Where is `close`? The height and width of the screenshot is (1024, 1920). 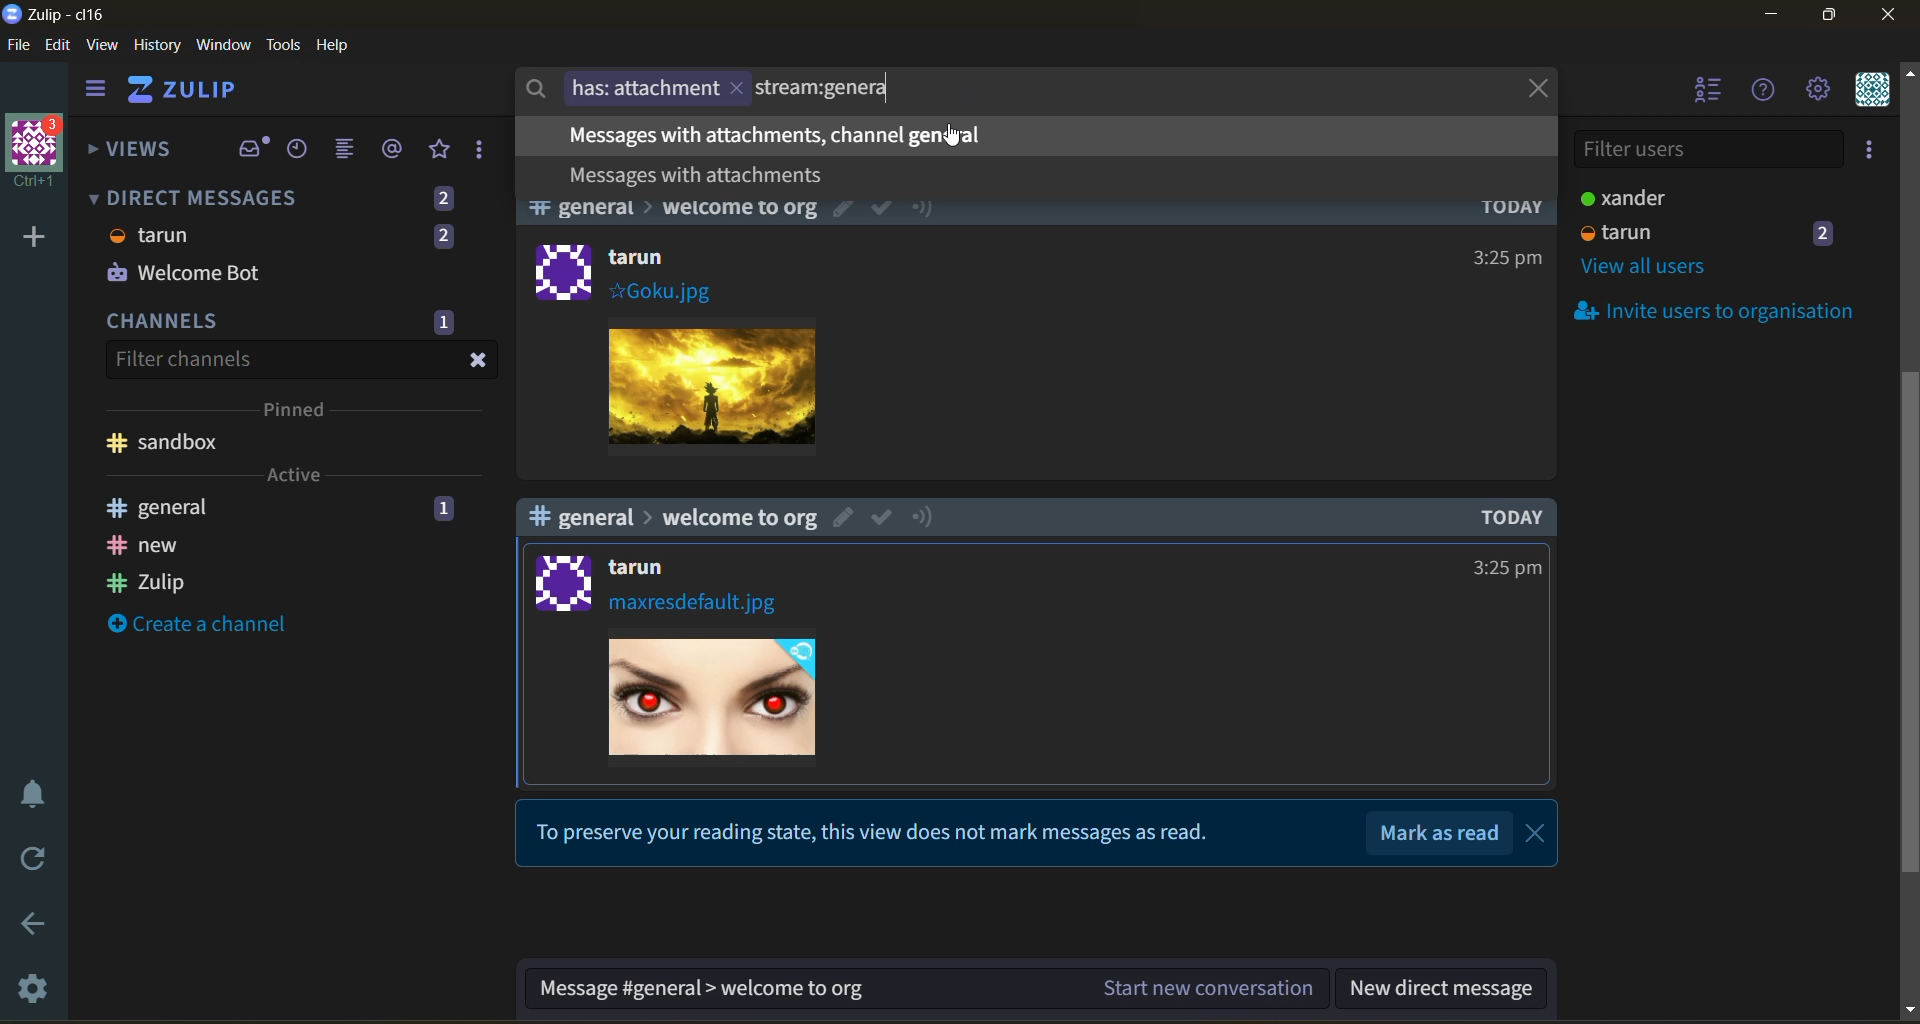
close is located at coordinates (1535, 87).